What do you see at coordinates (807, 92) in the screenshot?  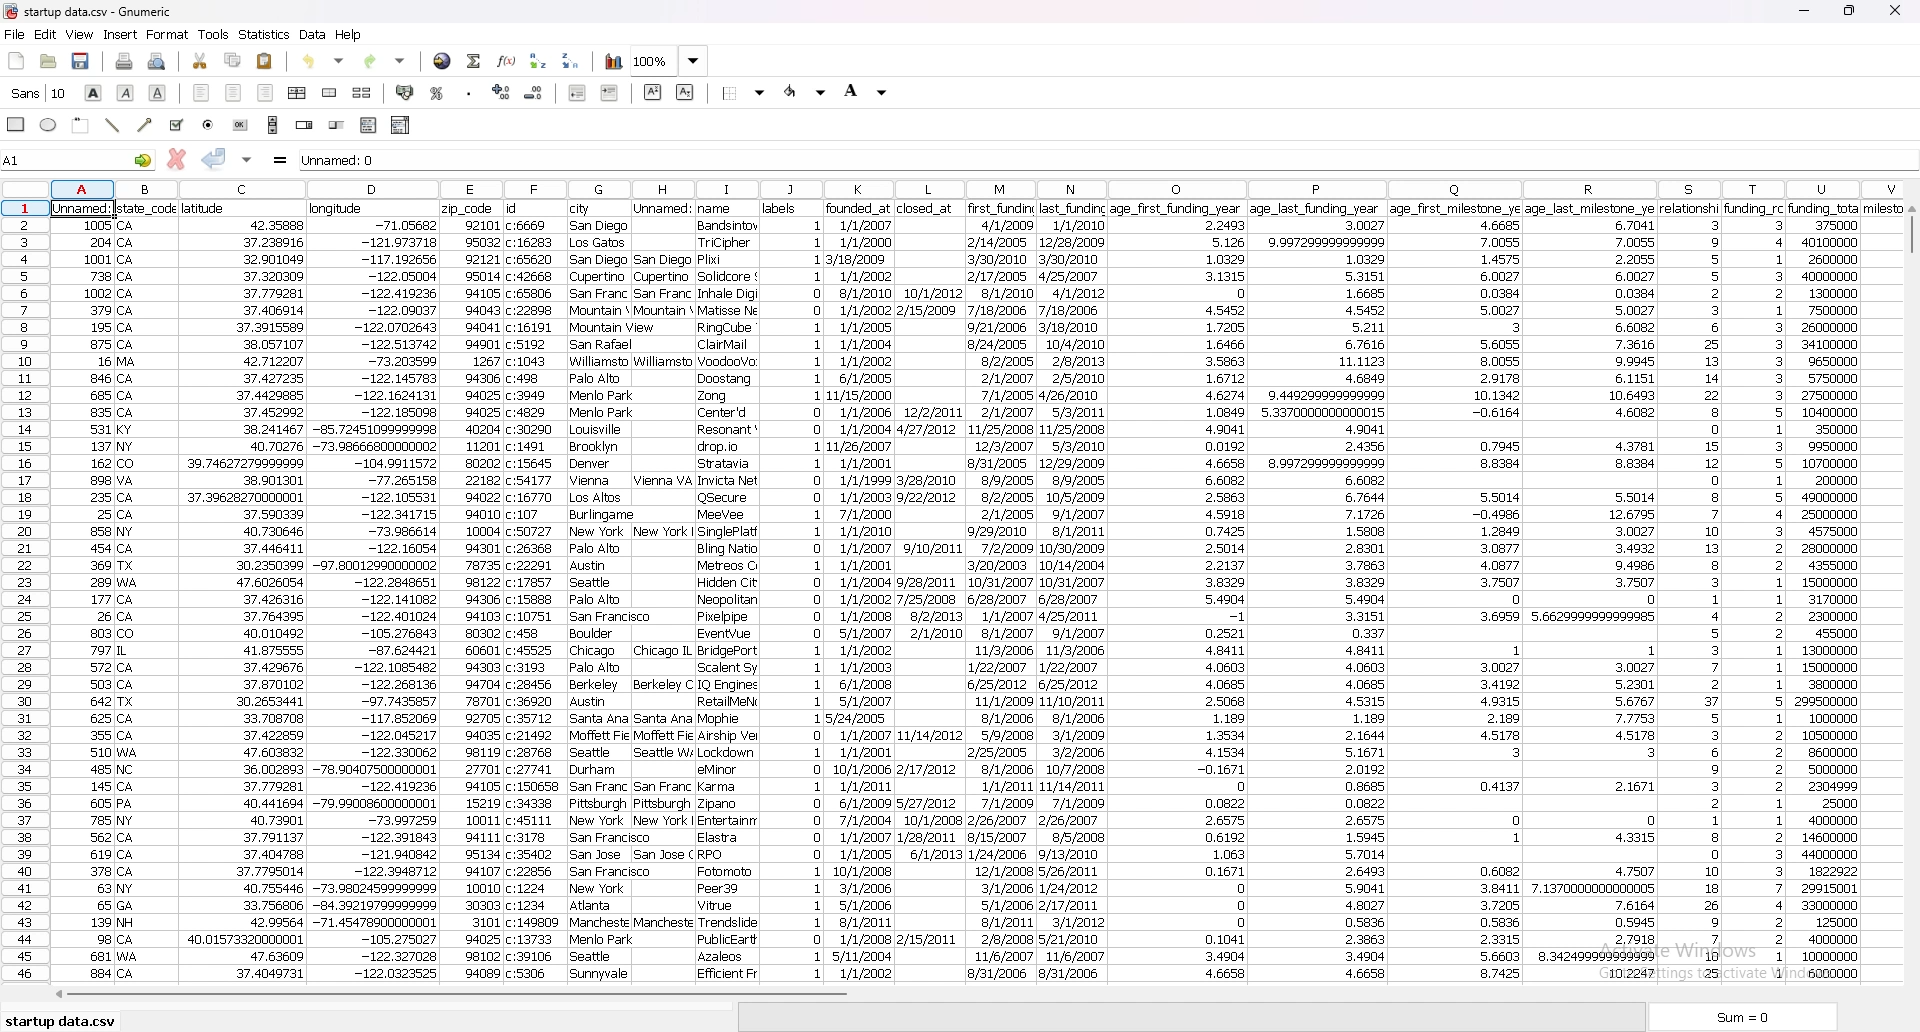 I see `foreground` at bounding box center [807, 92].